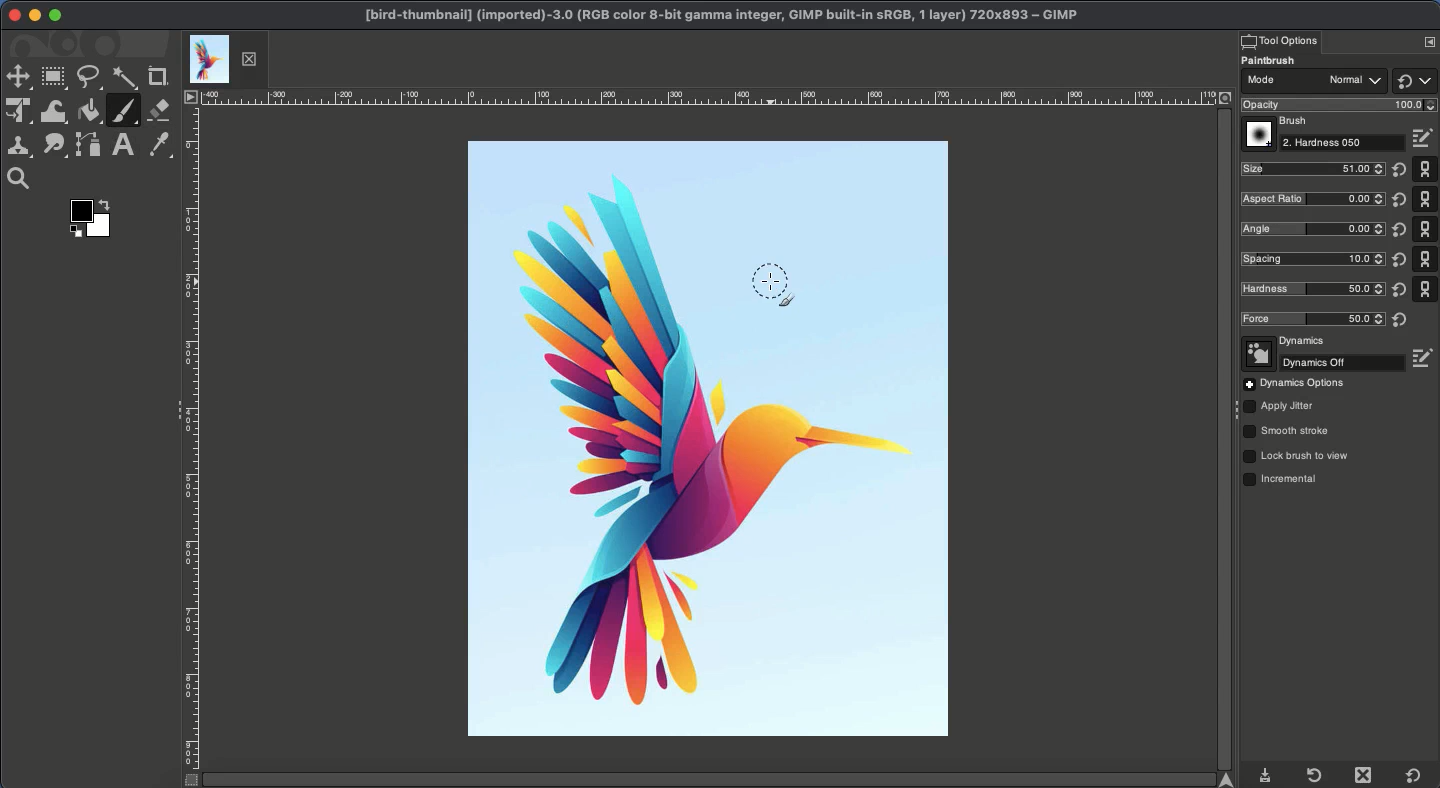  I want to click on Refresh, so click(1313, 775).